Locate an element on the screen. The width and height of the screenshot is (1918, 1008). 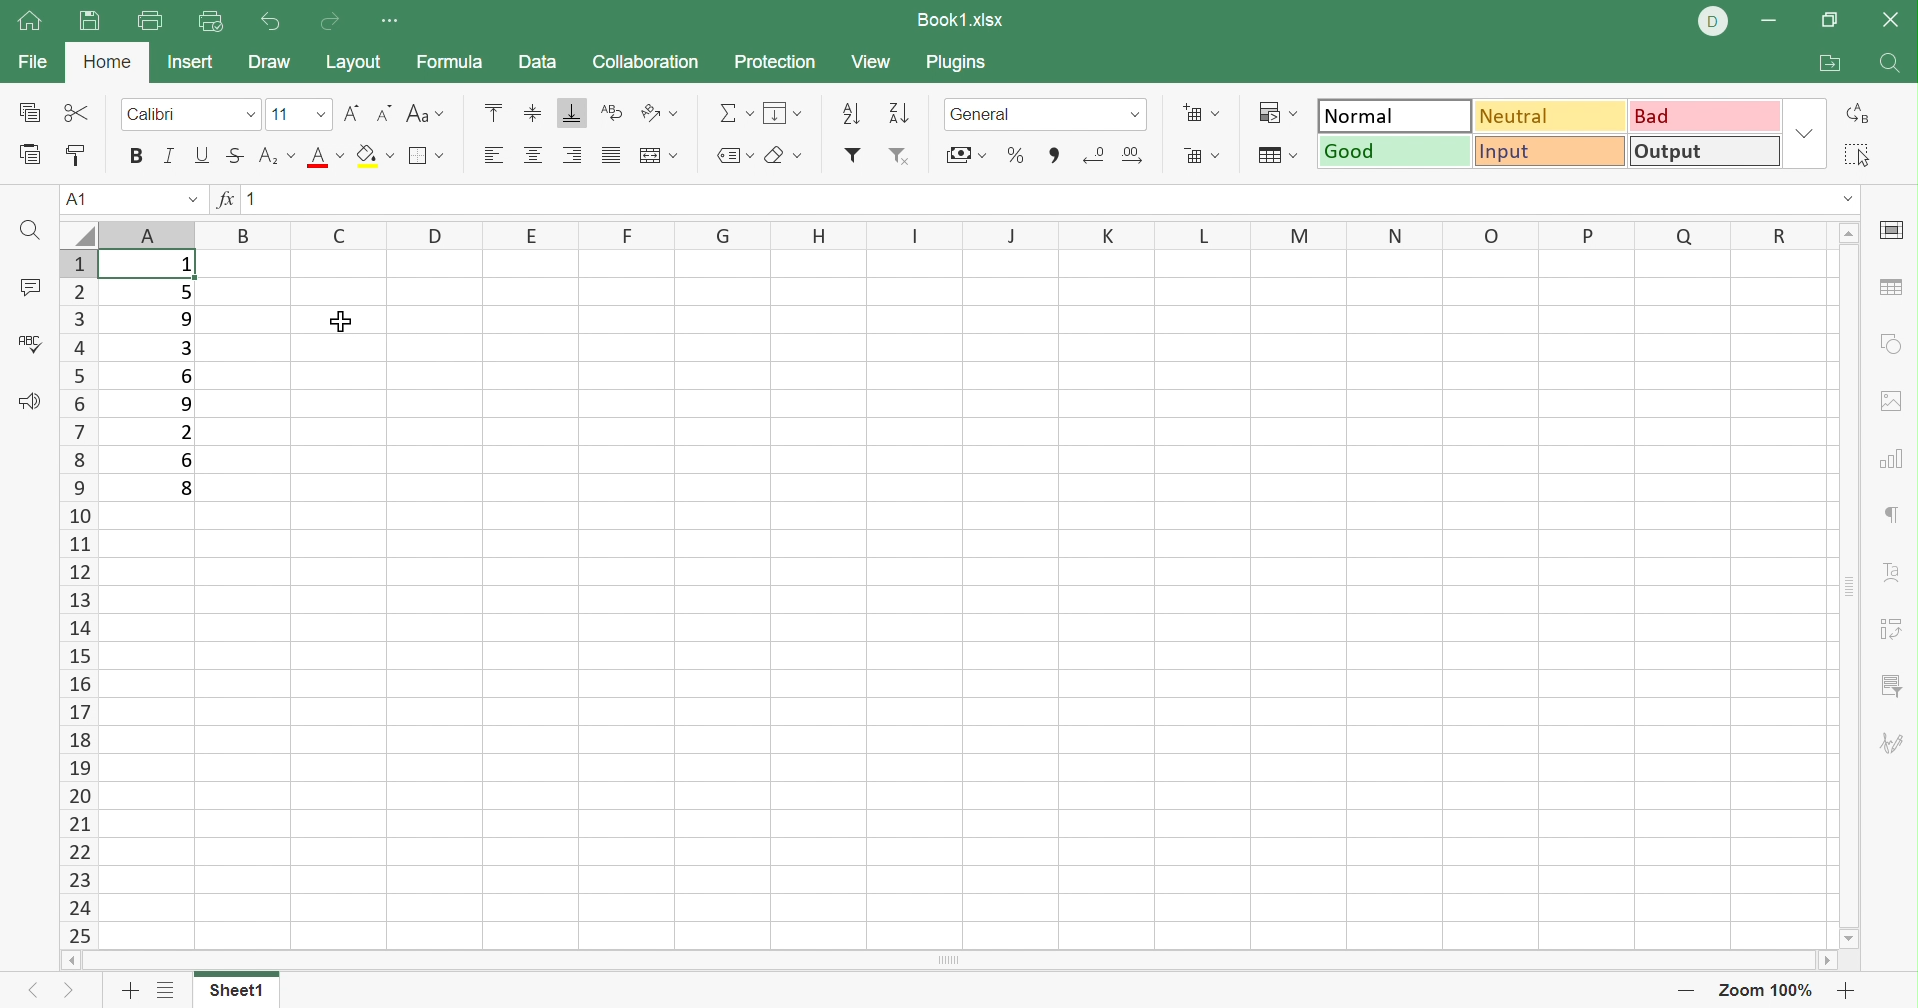
Italic is located at coordinates (172, 153).